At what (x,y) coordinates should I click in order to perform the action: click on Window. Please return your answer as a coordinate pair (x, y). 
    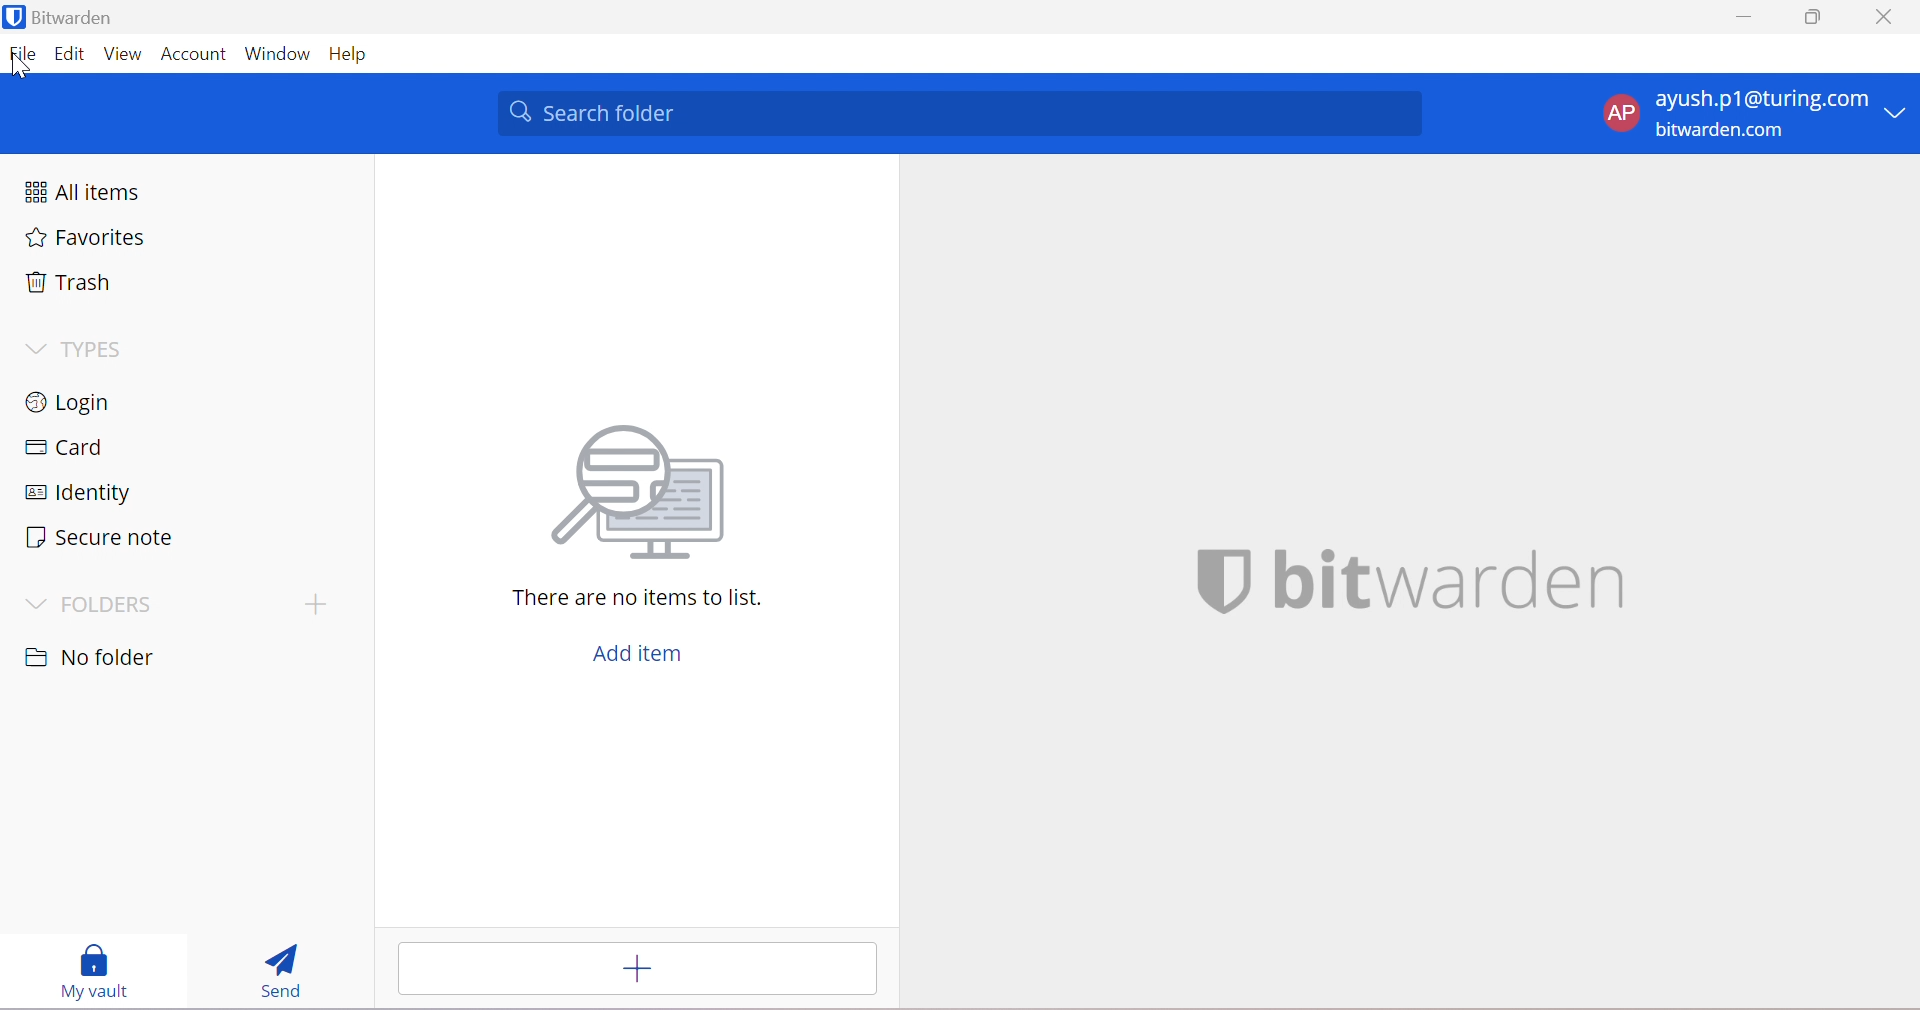
    Looking at the image, I should click on (278, 52).